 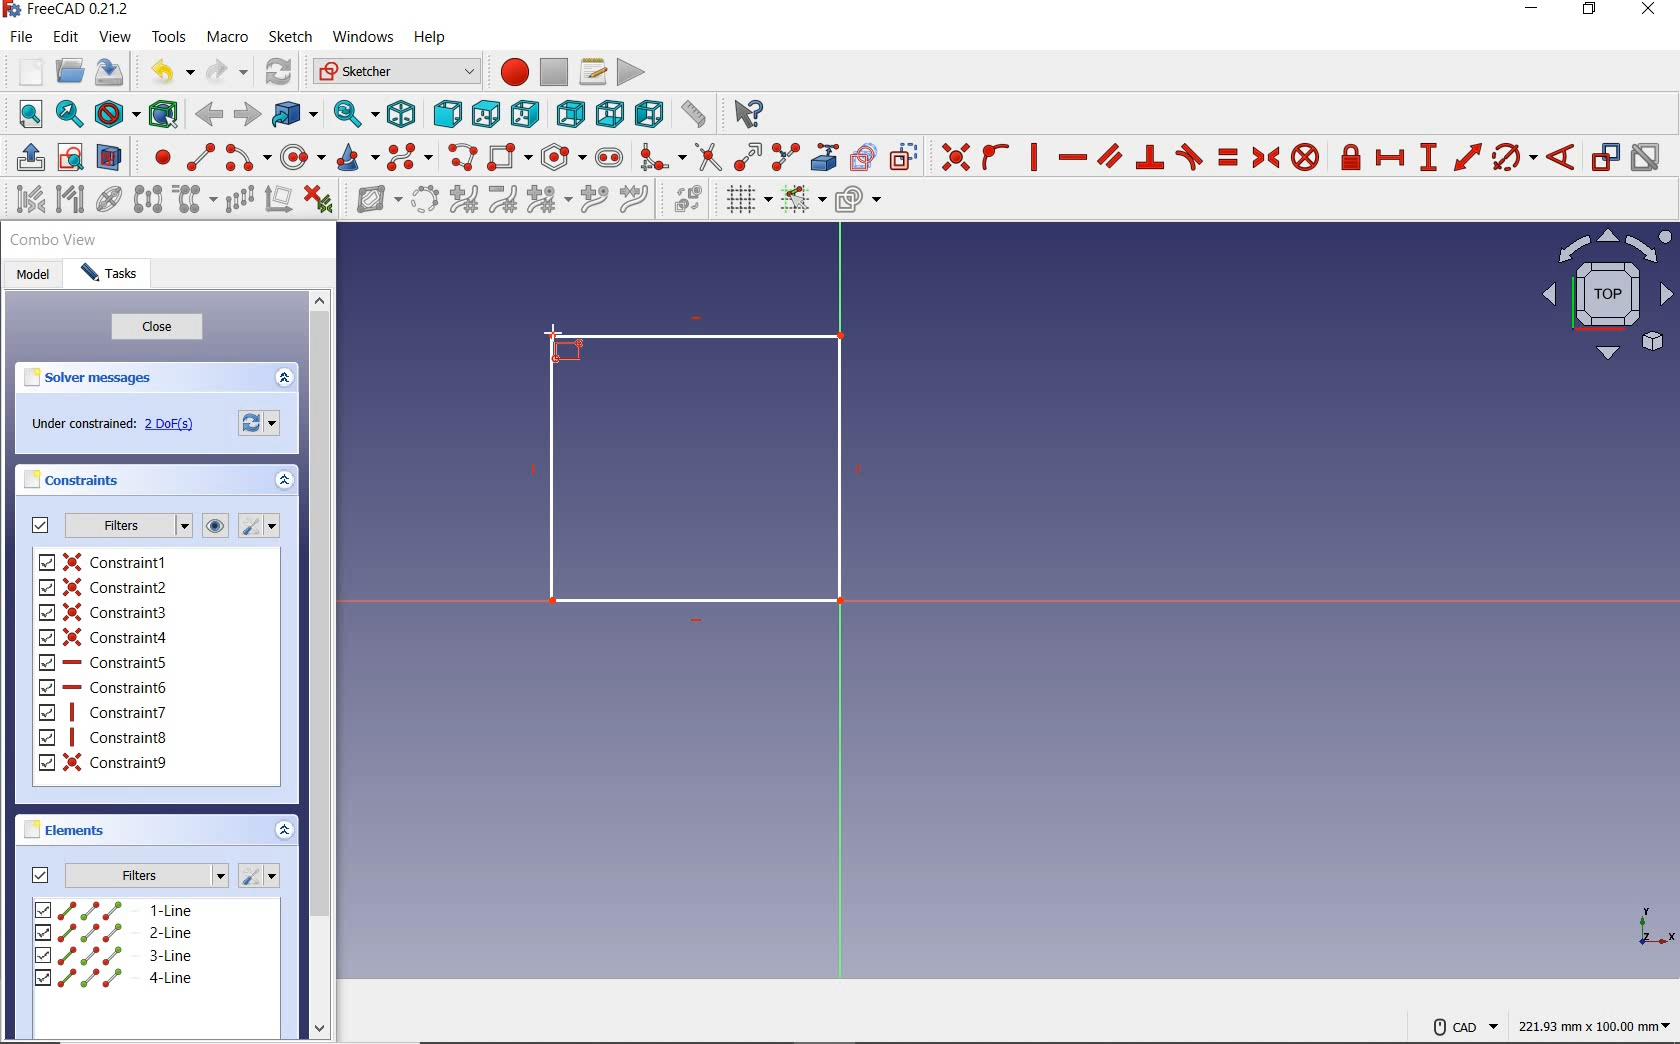 I want to click on constraint9, so click(x=106, y=762).